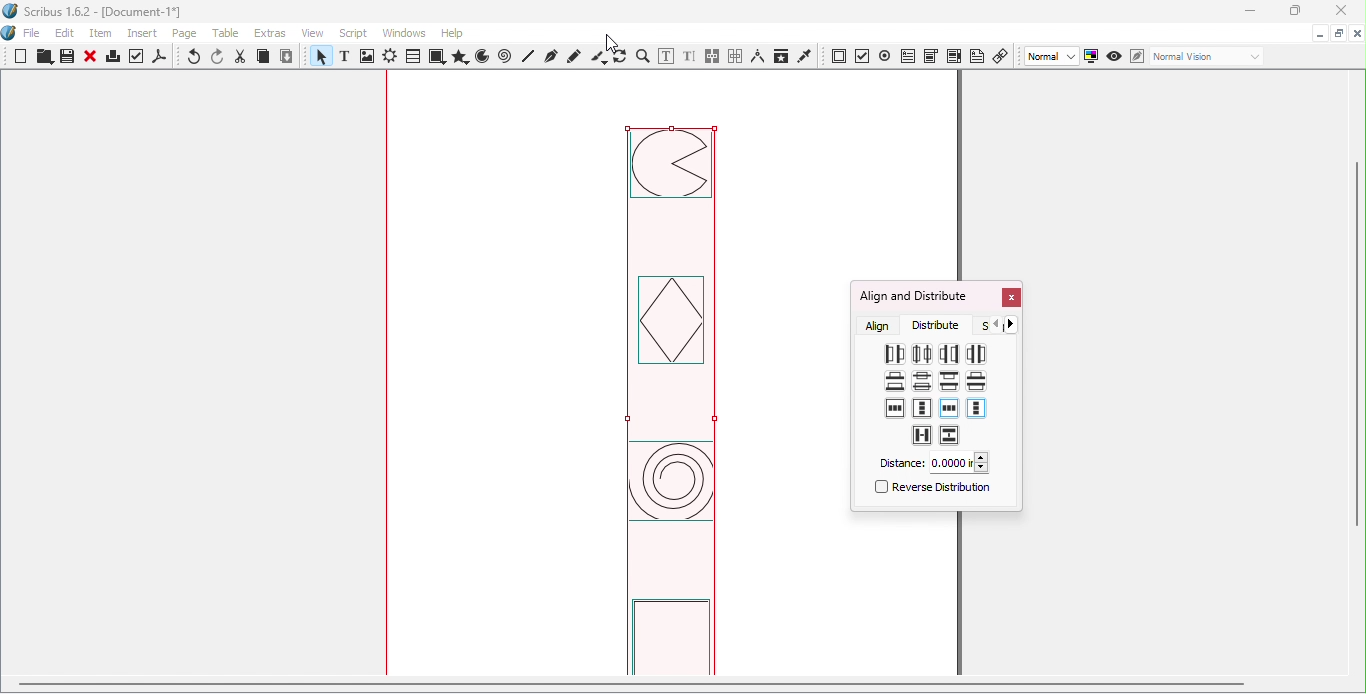 The height and width of the screenshot is (694, 1366). I want to click on Zoom in or out, so click(642, 56).